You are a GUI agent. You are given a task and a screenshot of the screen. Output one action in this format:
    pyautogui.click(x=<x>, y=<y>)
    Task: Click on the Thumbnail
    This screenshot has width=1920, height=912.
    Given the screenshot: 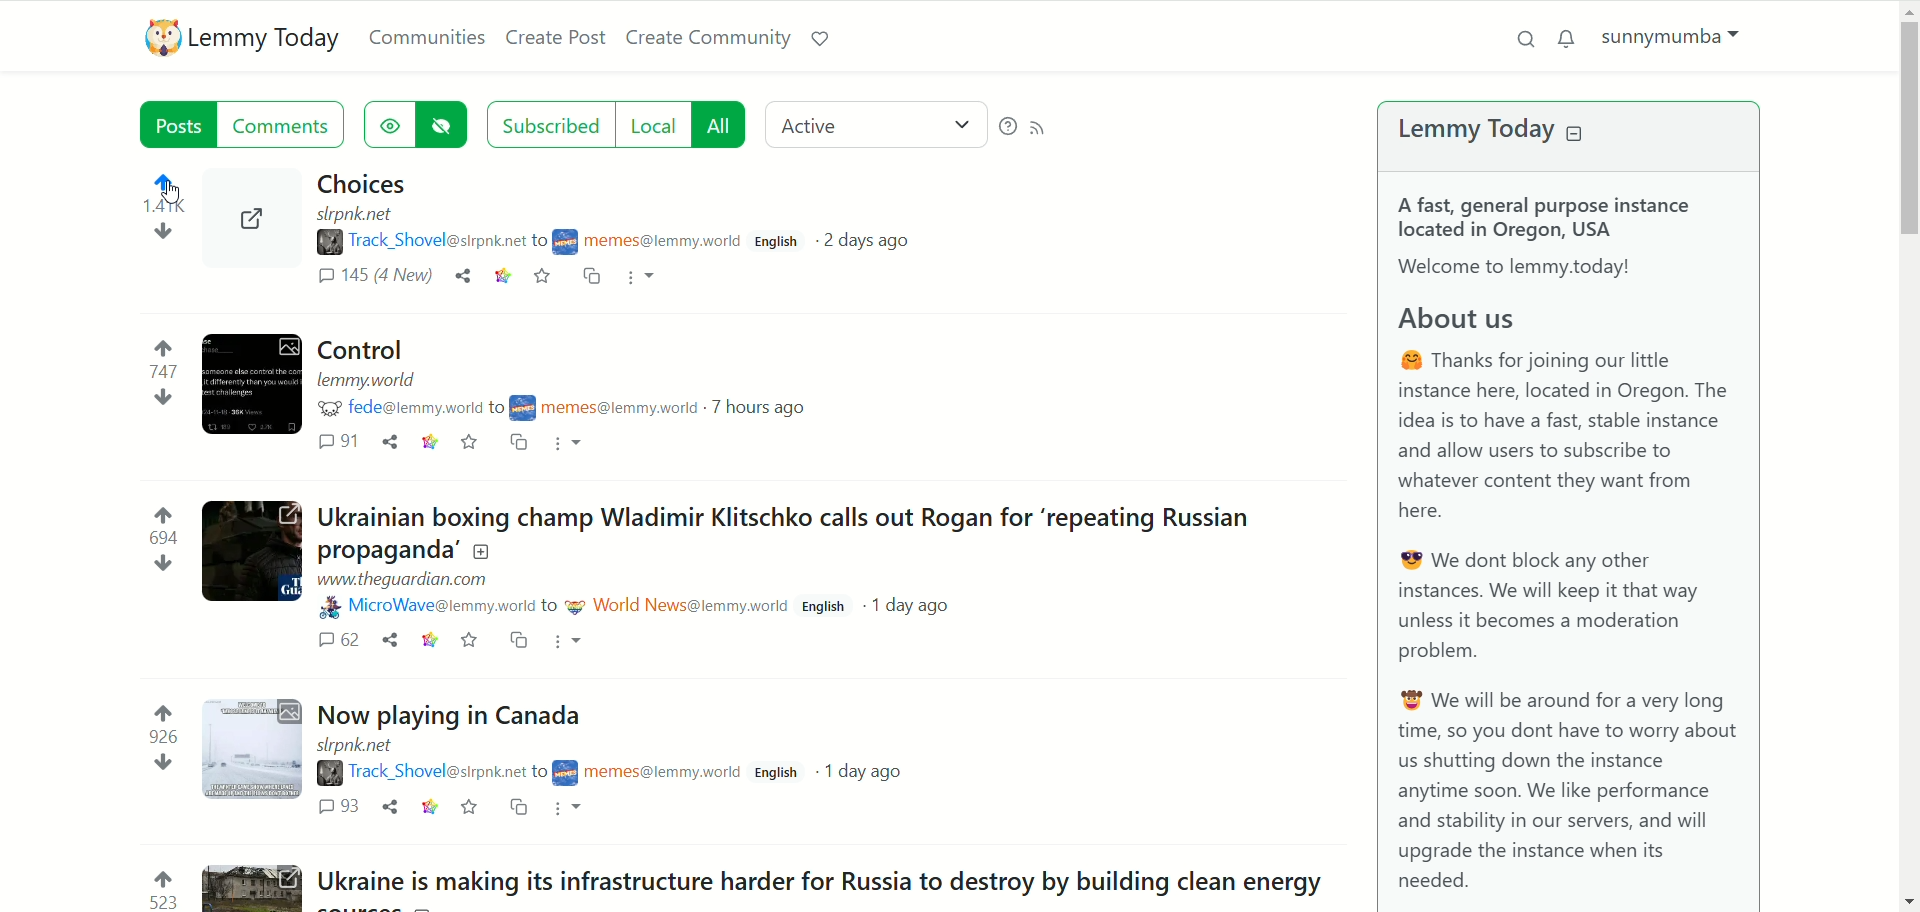 What is the action you would take?
    pyautogui.click(x=252, y=550)
    